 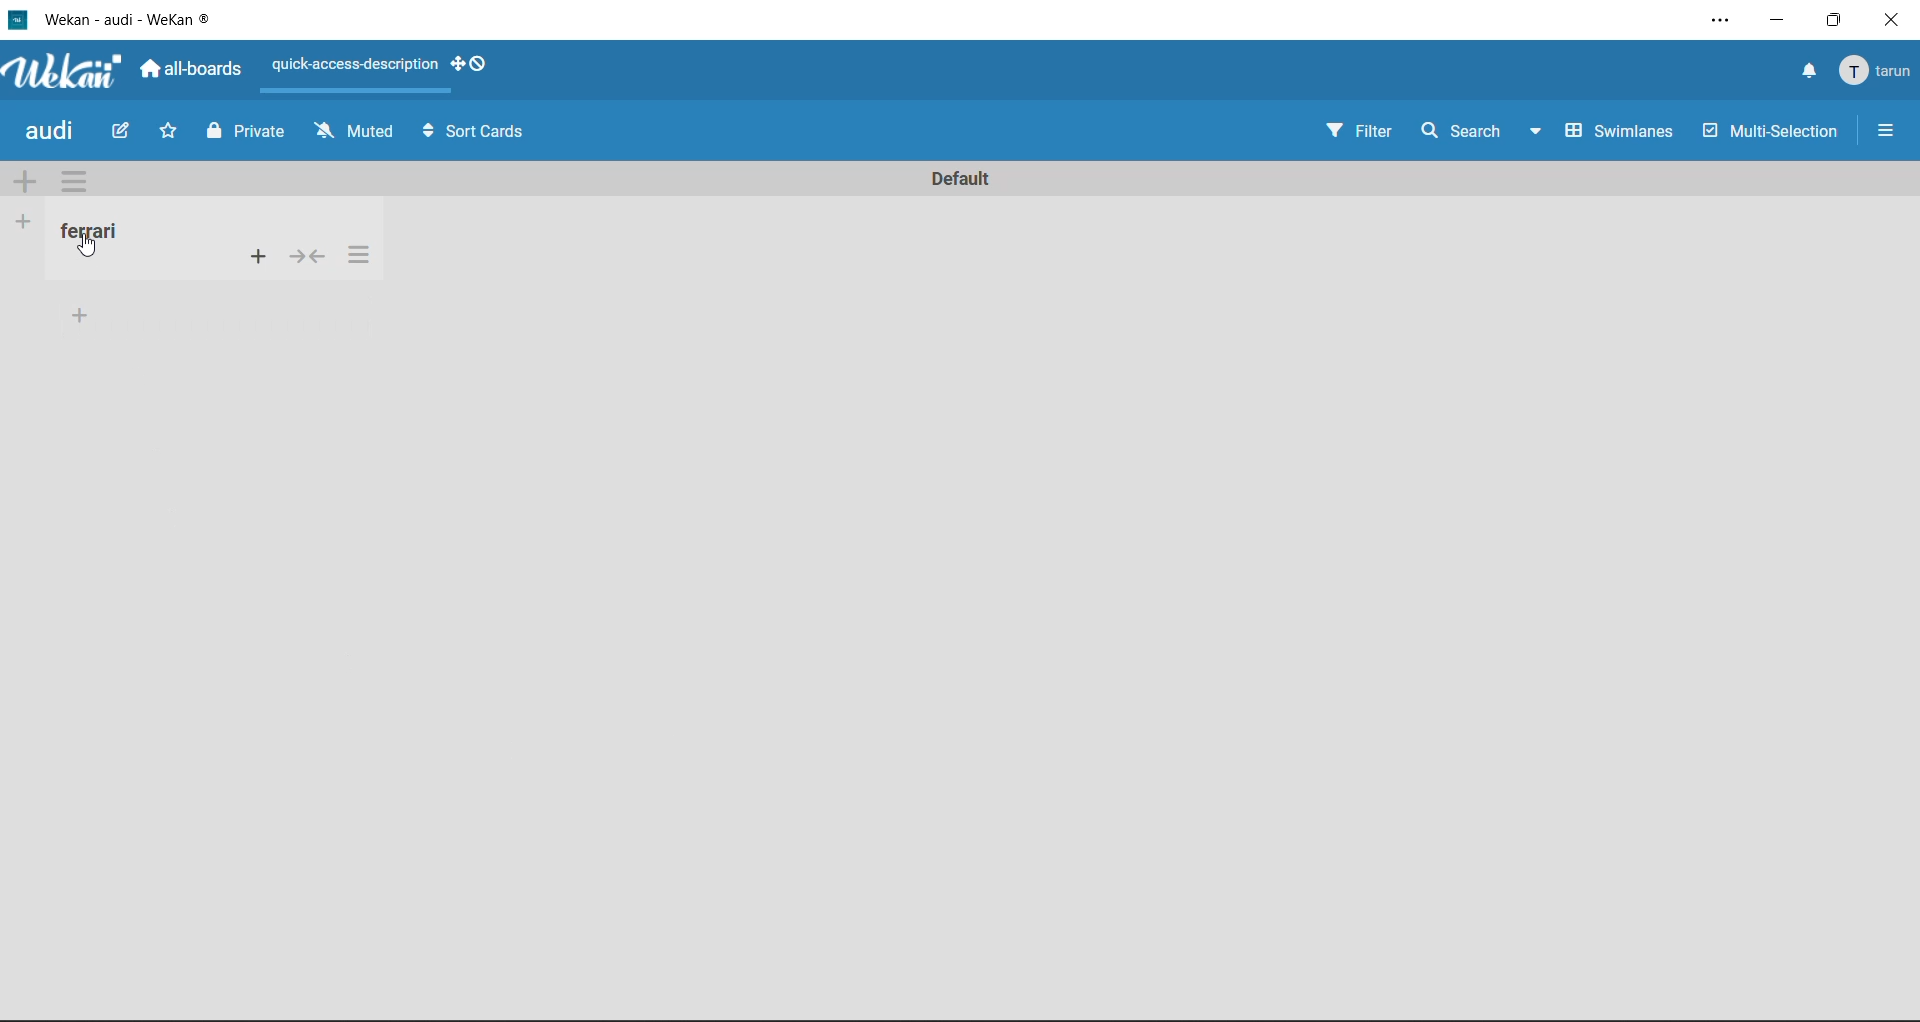 What do you see at coordinates (1780, 23) in the screenshot?
I see `minimize` at bounding box center [1780, 23].